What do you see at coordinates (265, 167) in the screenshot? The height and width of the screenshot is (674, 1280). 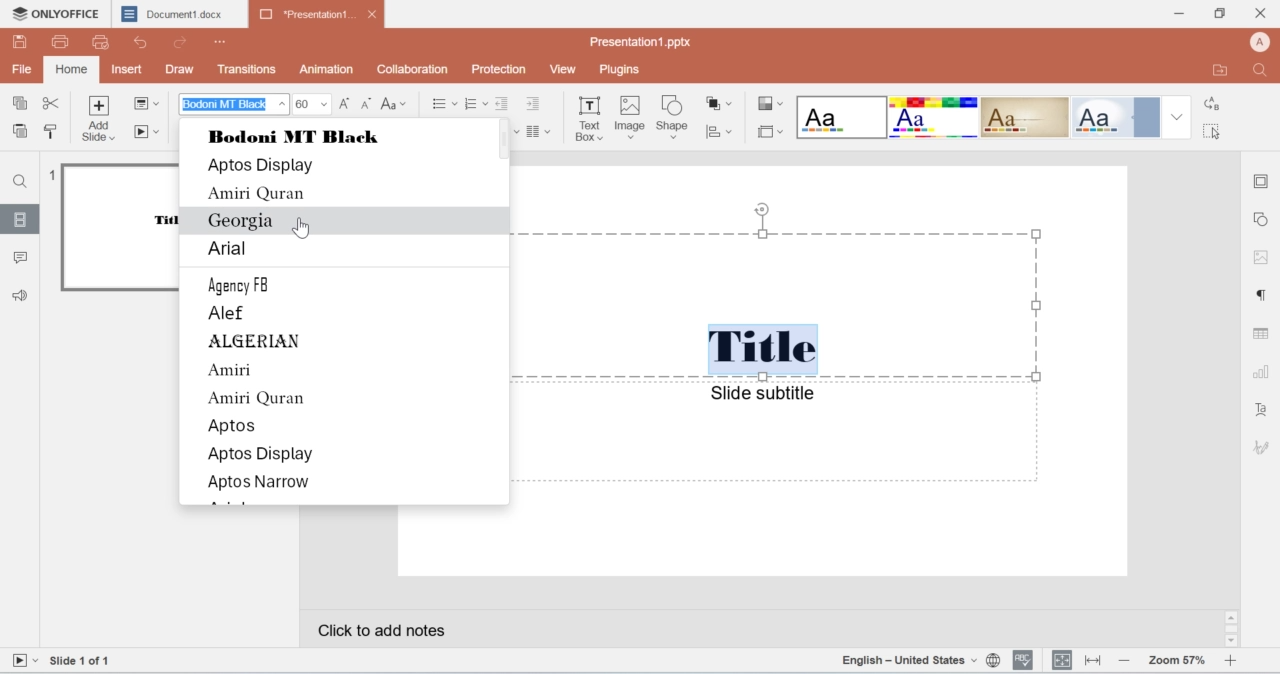 I see `Aptos Display` at bounding box center [265, 167].